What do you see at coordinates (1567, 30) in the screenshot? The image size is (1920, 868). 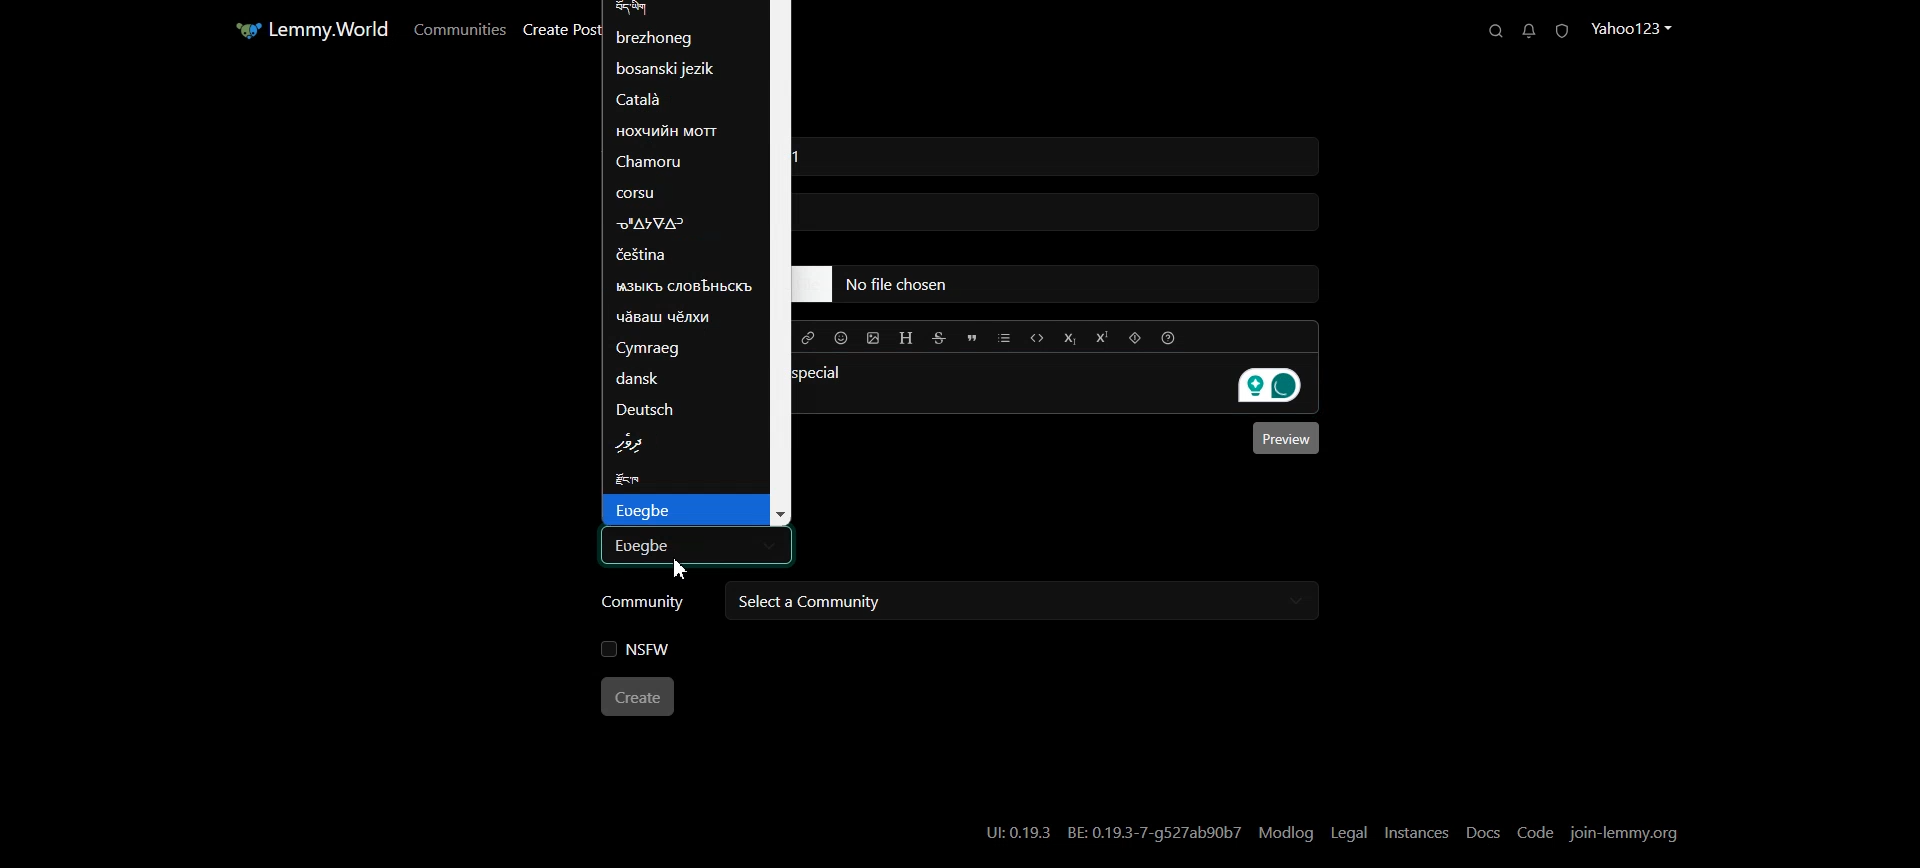 I see `Unread Report` at bounding box center [1567, 30].